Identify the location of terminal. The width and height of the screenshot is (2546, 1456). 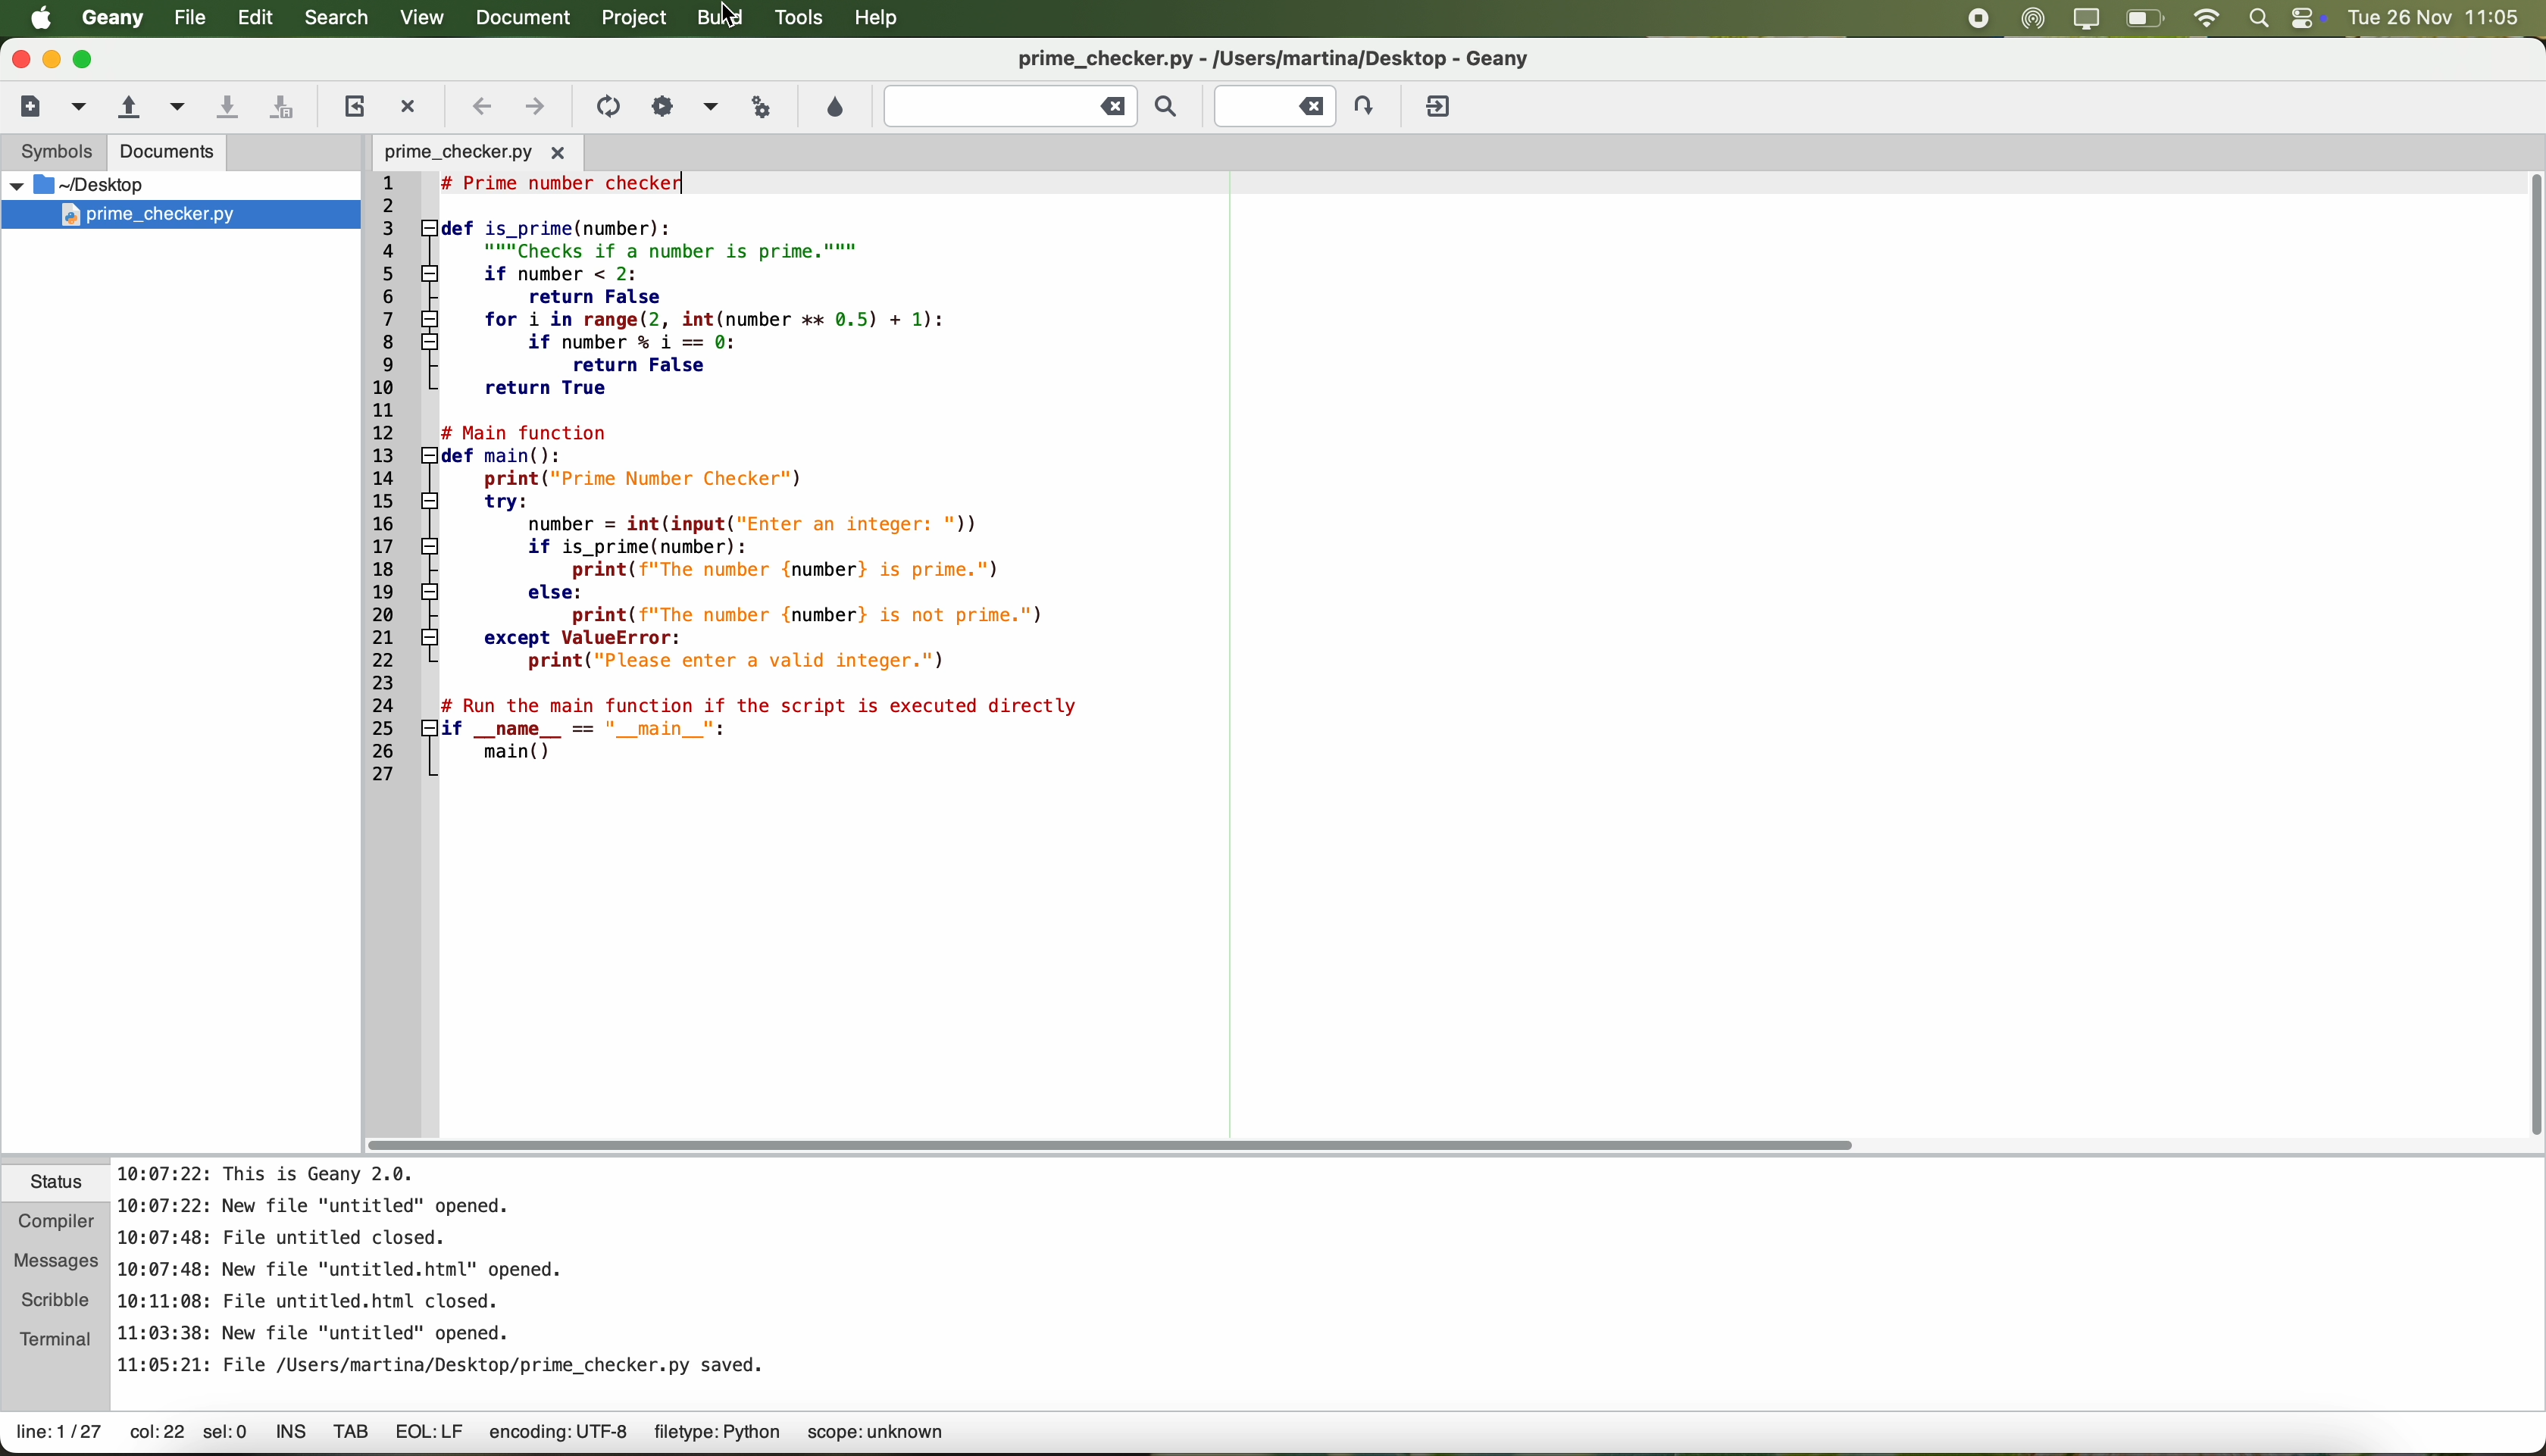
(57, 1339).